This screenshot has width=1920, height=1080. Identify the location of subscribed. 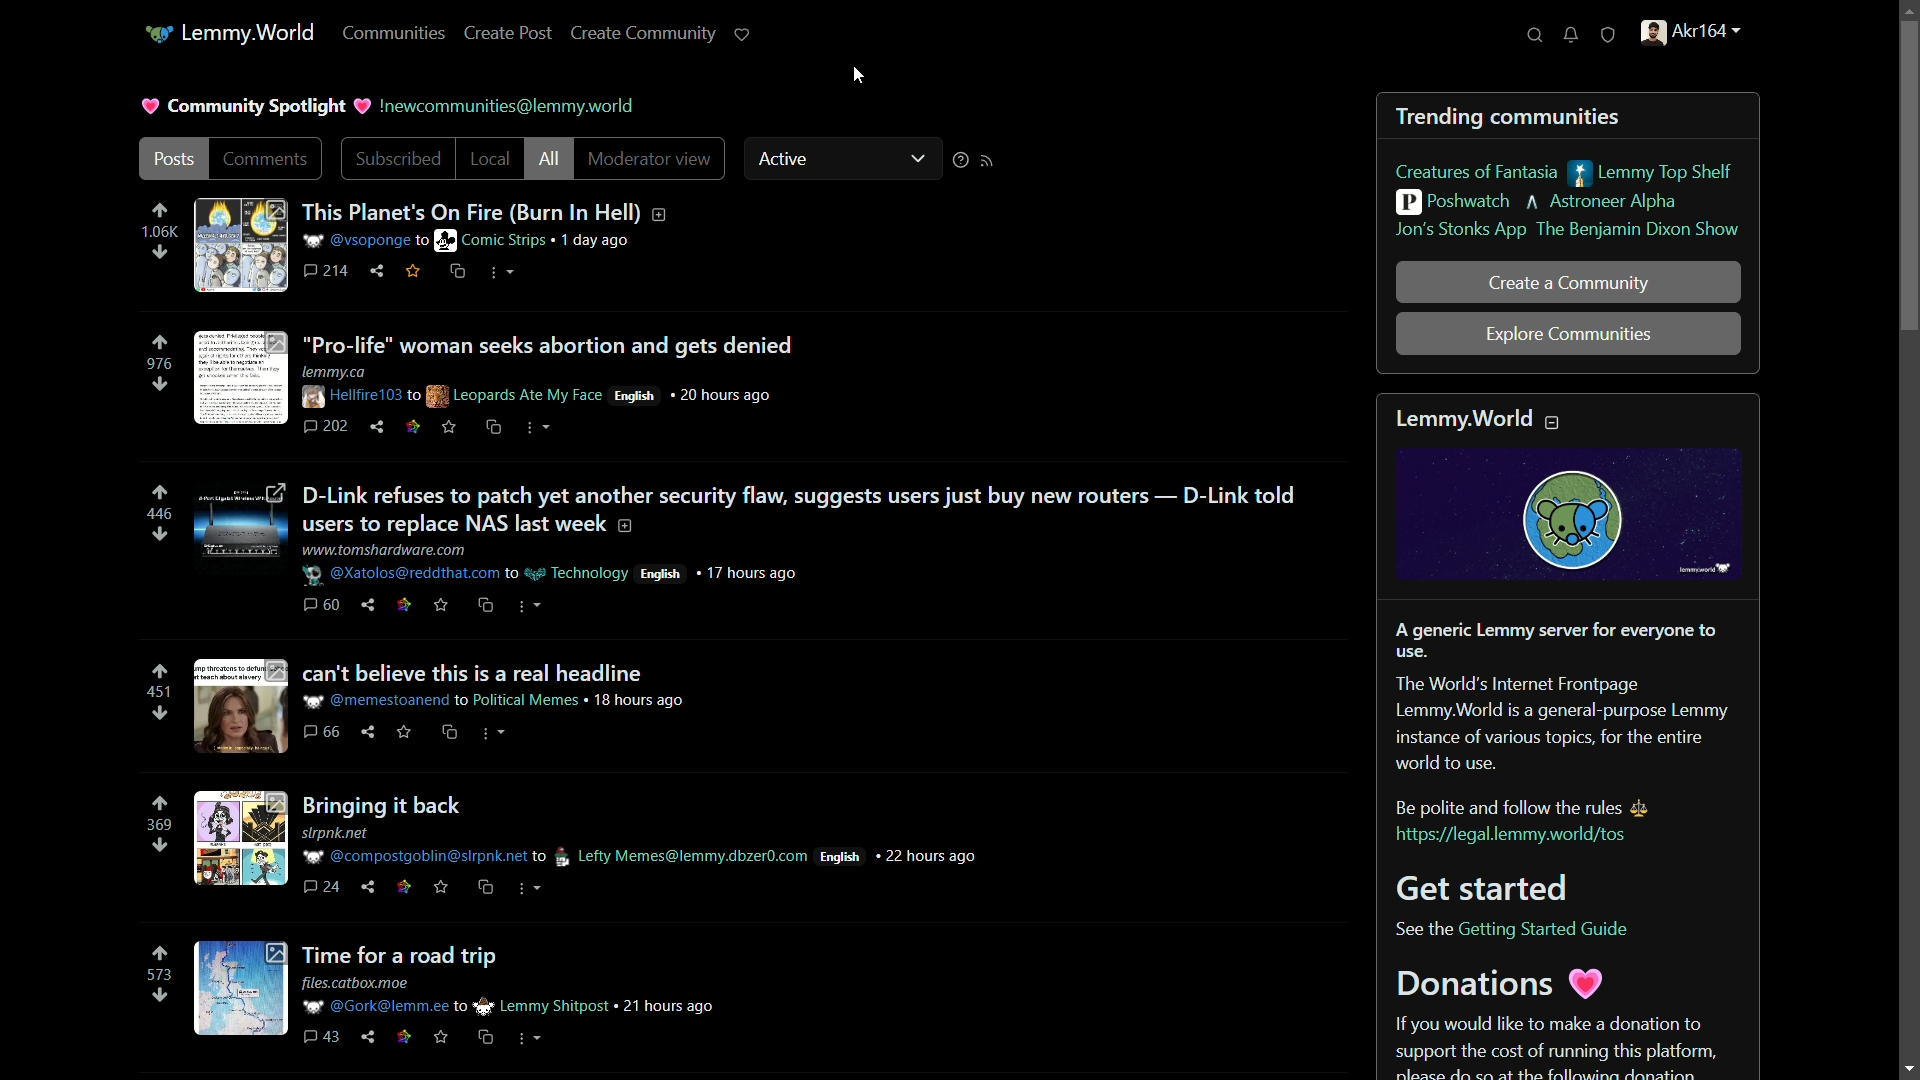
(399, 159).